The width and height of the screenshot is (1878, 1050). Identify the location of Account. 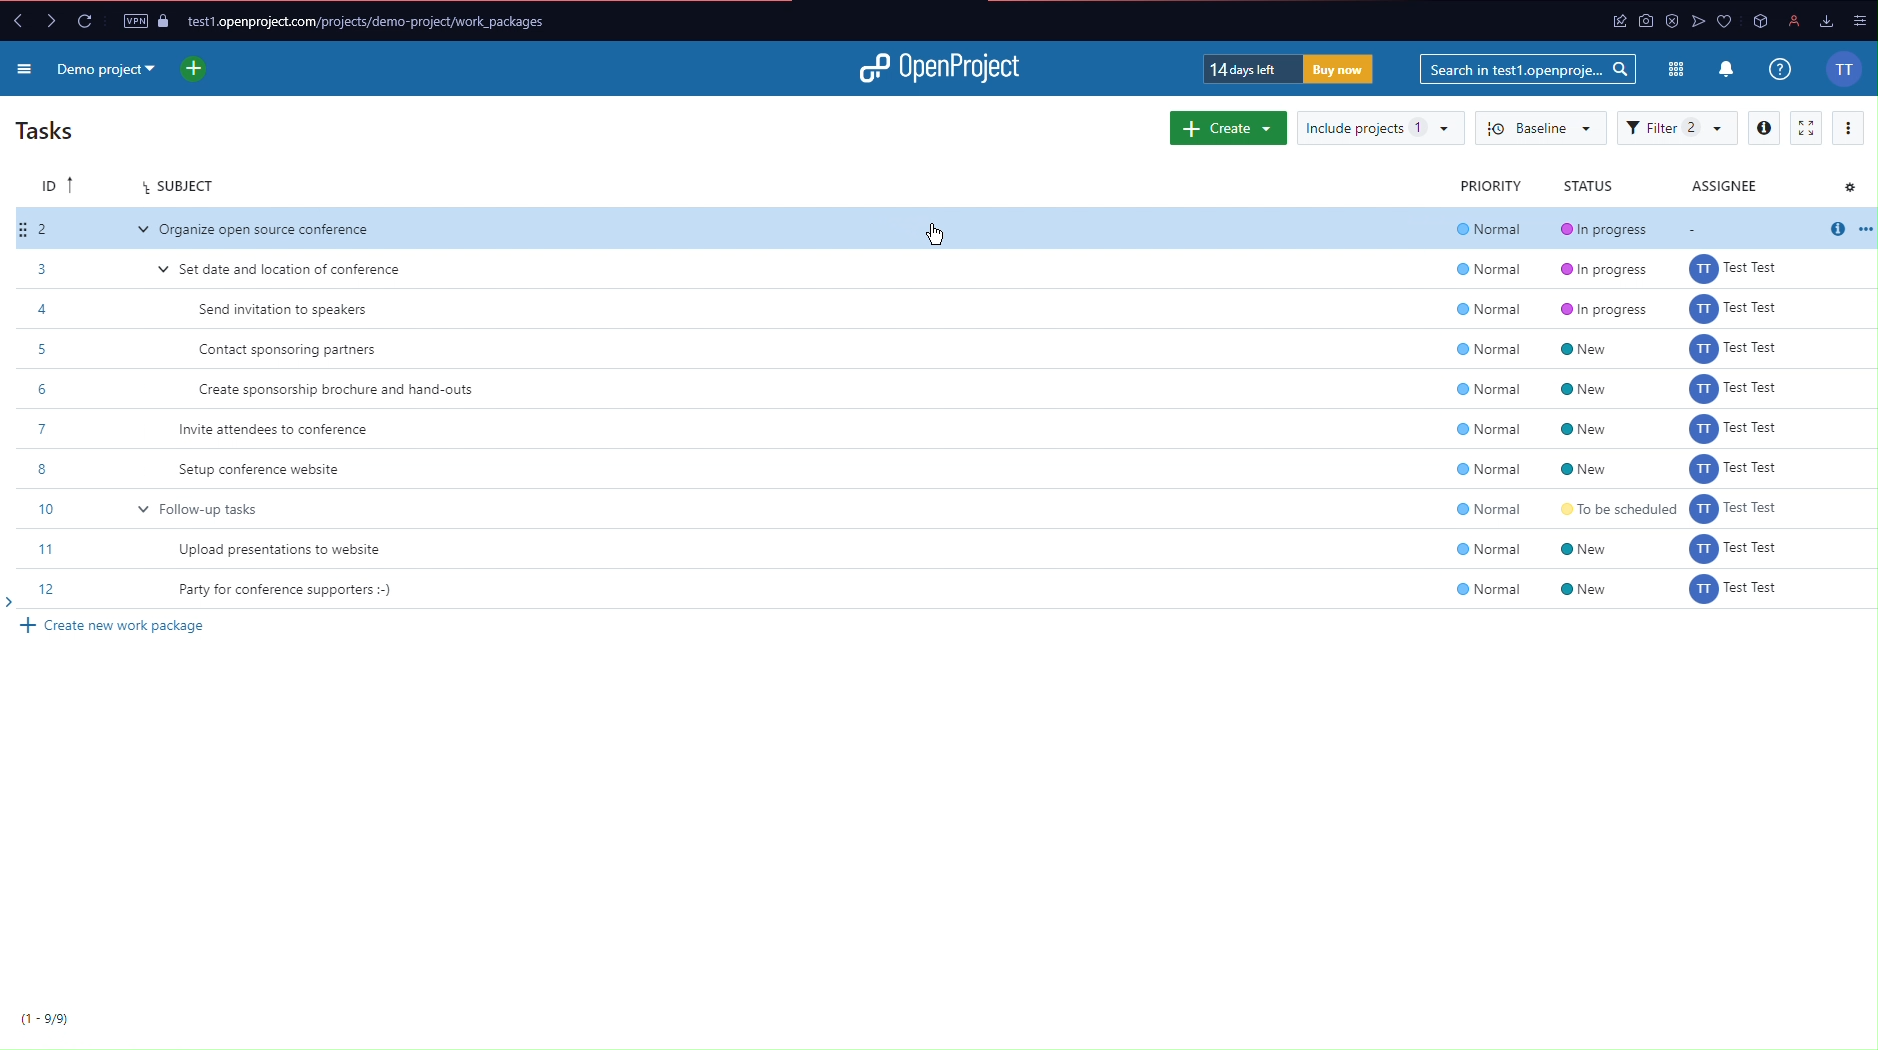
(1847, 70).